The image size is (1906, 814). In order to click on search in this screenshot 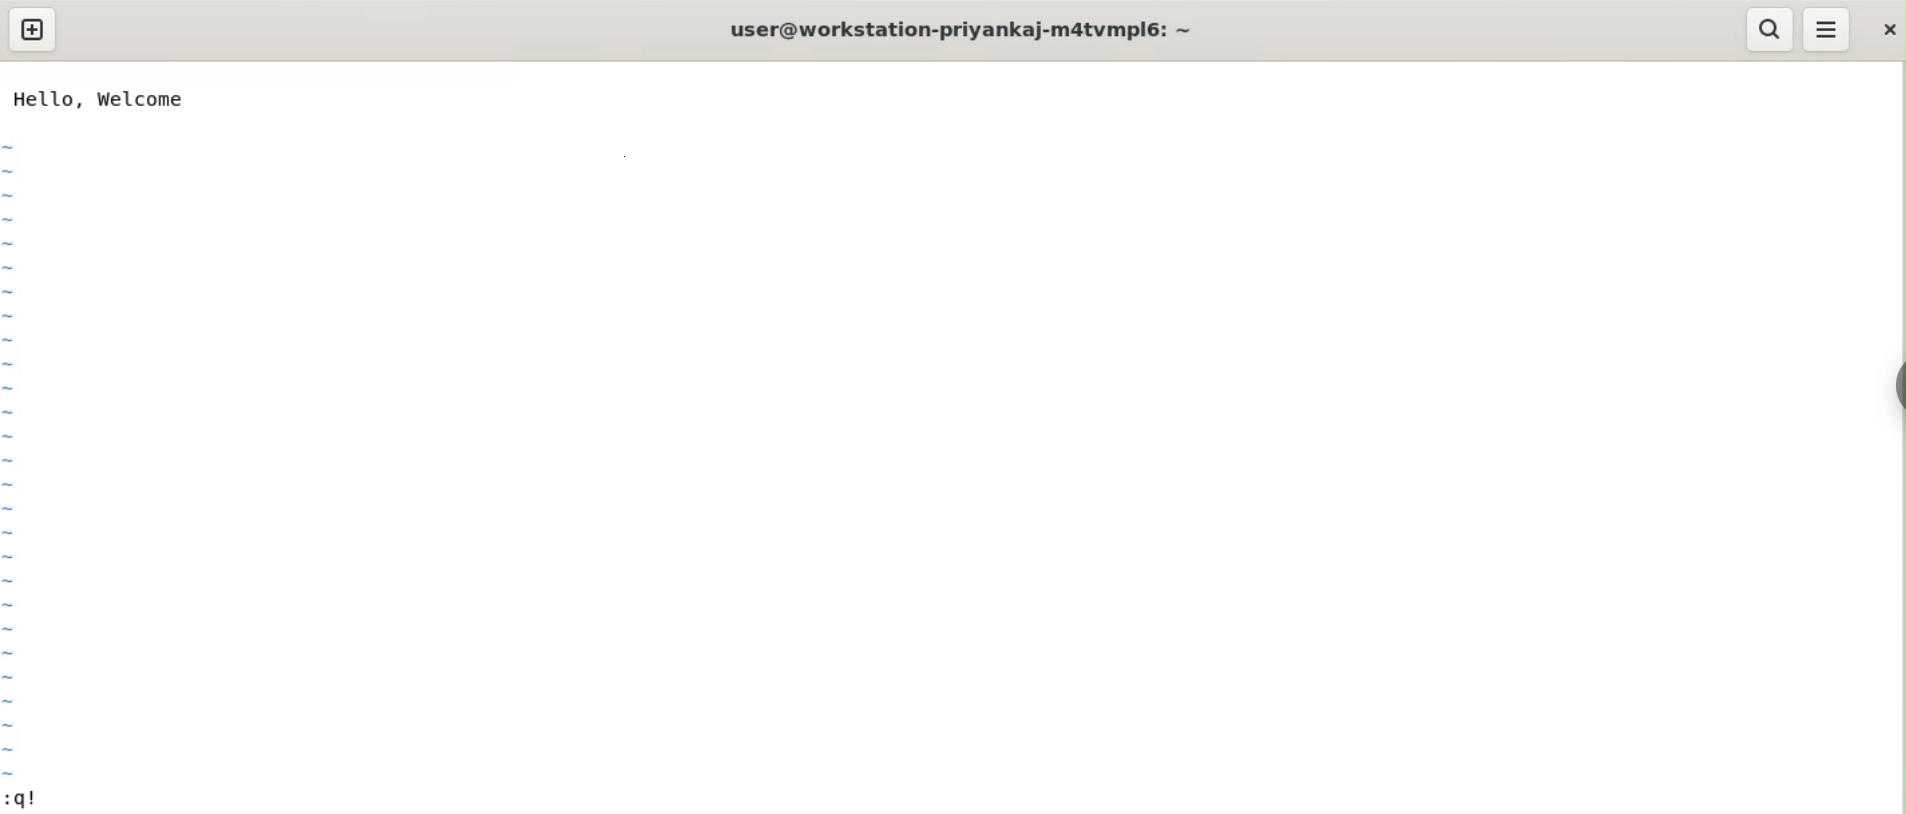, I will do `click(1770, 29)`.